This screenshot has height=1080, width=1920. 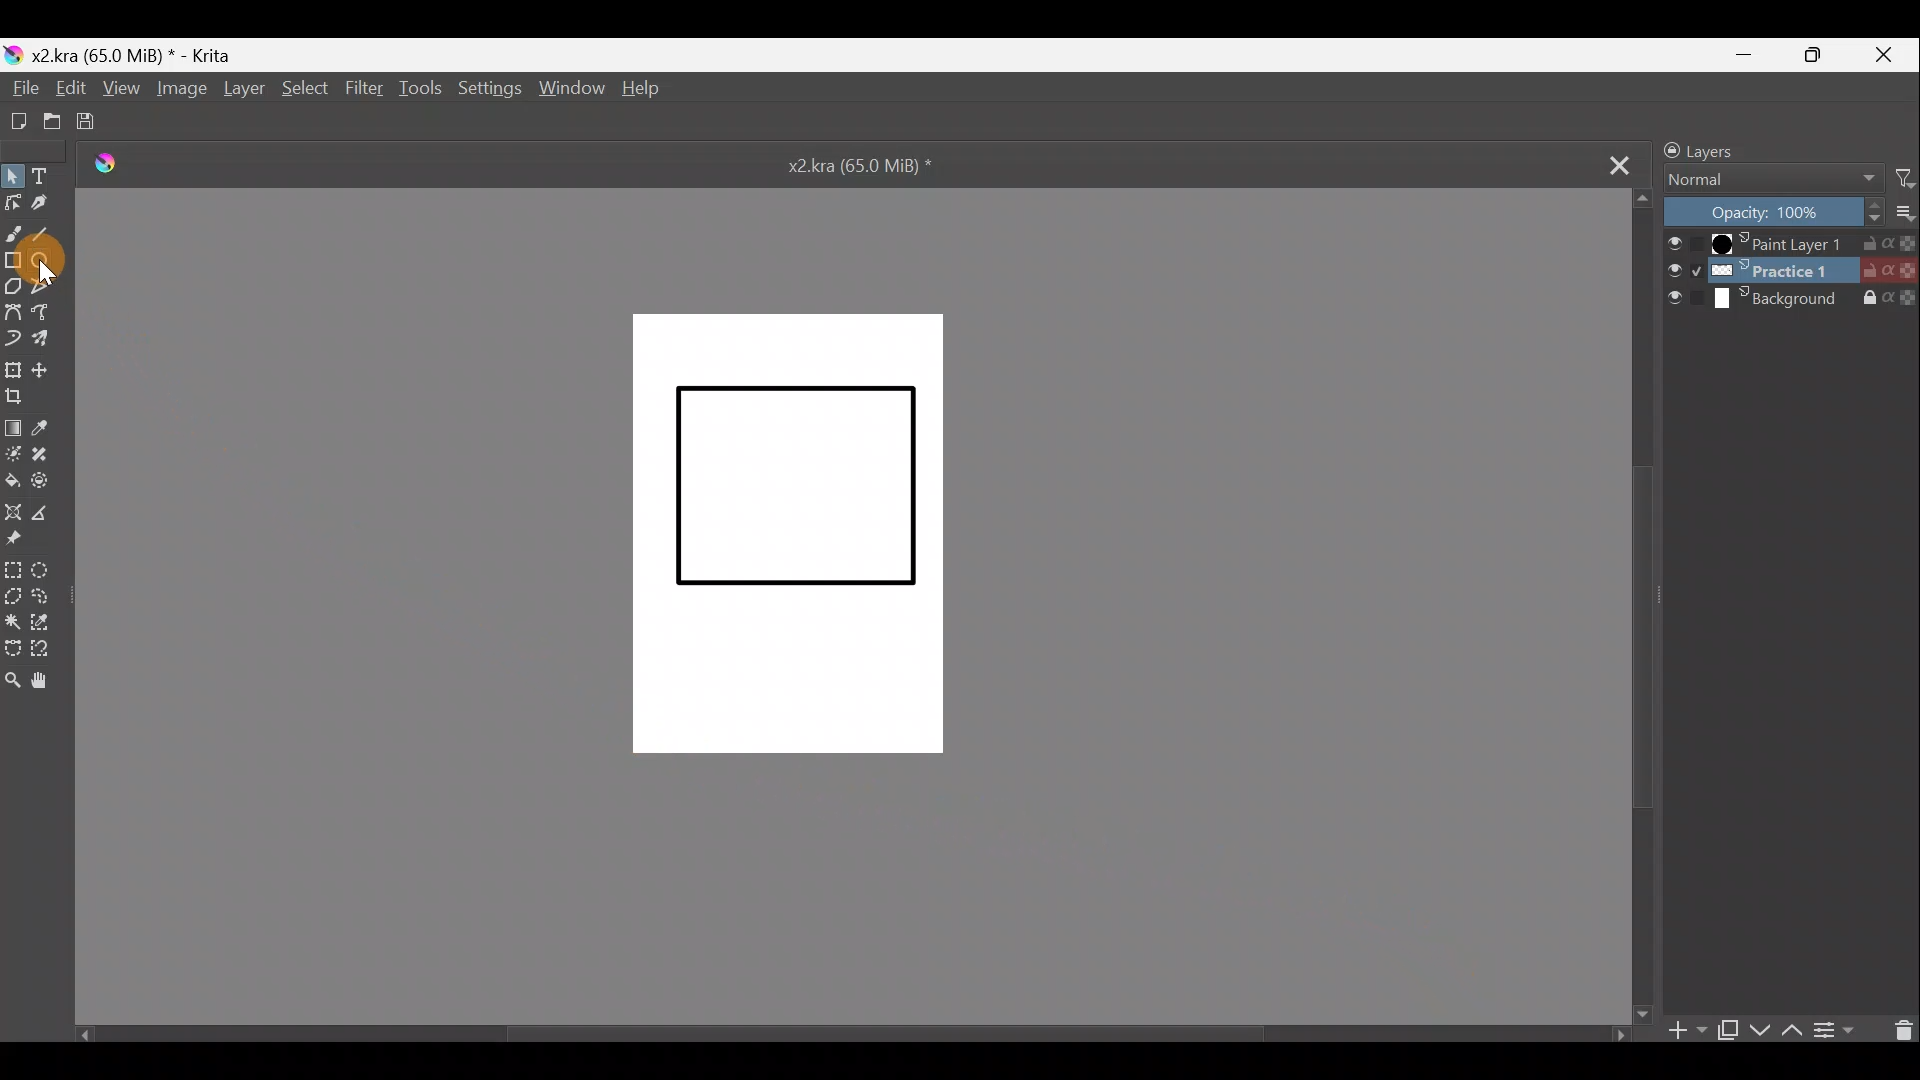 What do you see at coordinates (13, 569) in the screenshot?
I see `Rectangular selection tool` at bounding box center [13, 569].